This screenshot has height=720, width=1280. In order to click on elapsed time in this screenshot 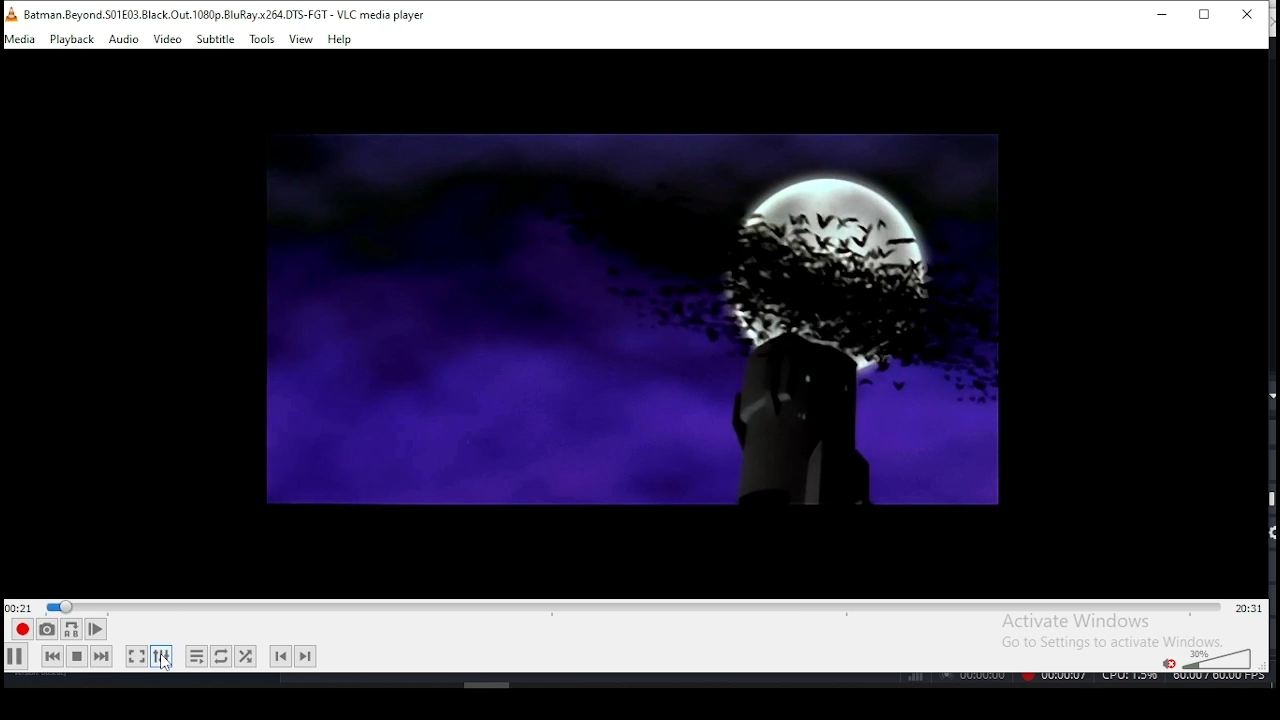, I will do `click(20, 607)`.